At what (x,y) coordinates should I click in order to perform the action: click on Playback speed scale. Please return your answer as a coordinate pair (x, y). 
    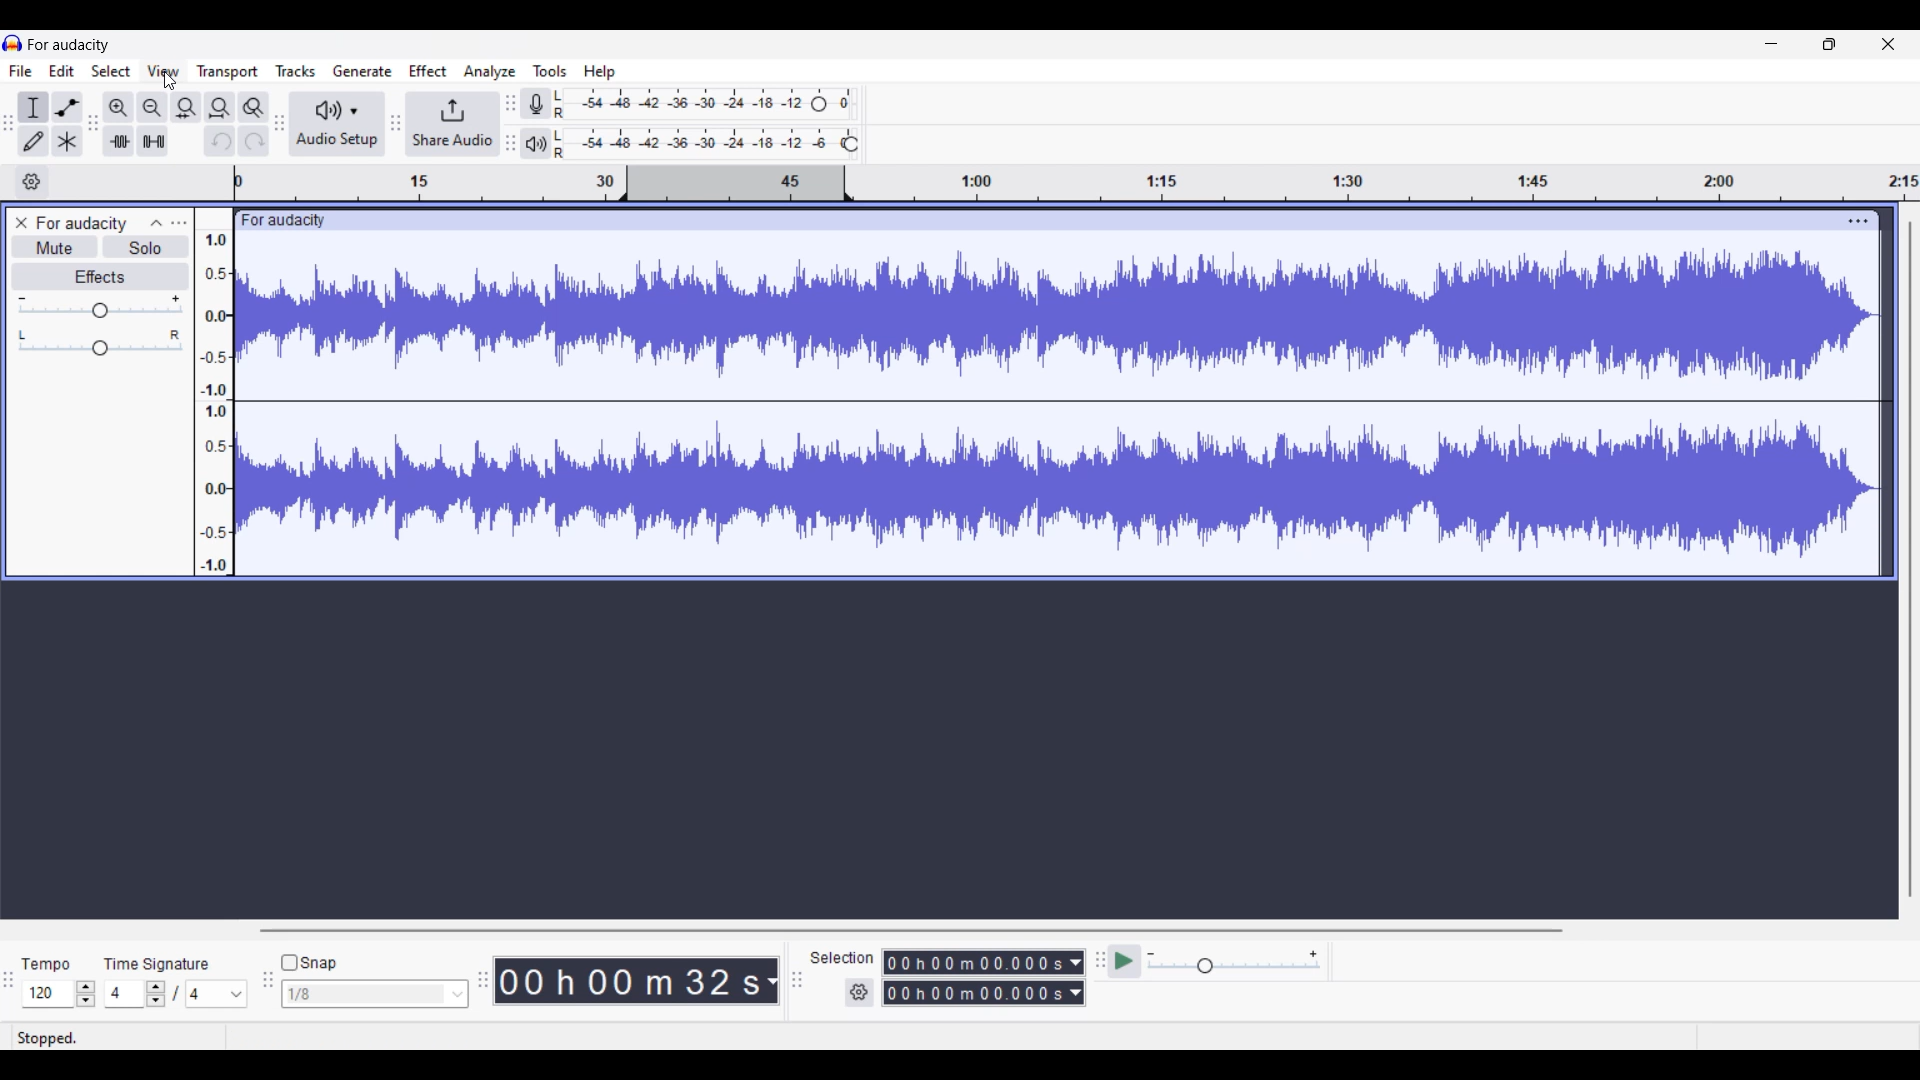
    Looking at the image, I should click on (1233, 961).